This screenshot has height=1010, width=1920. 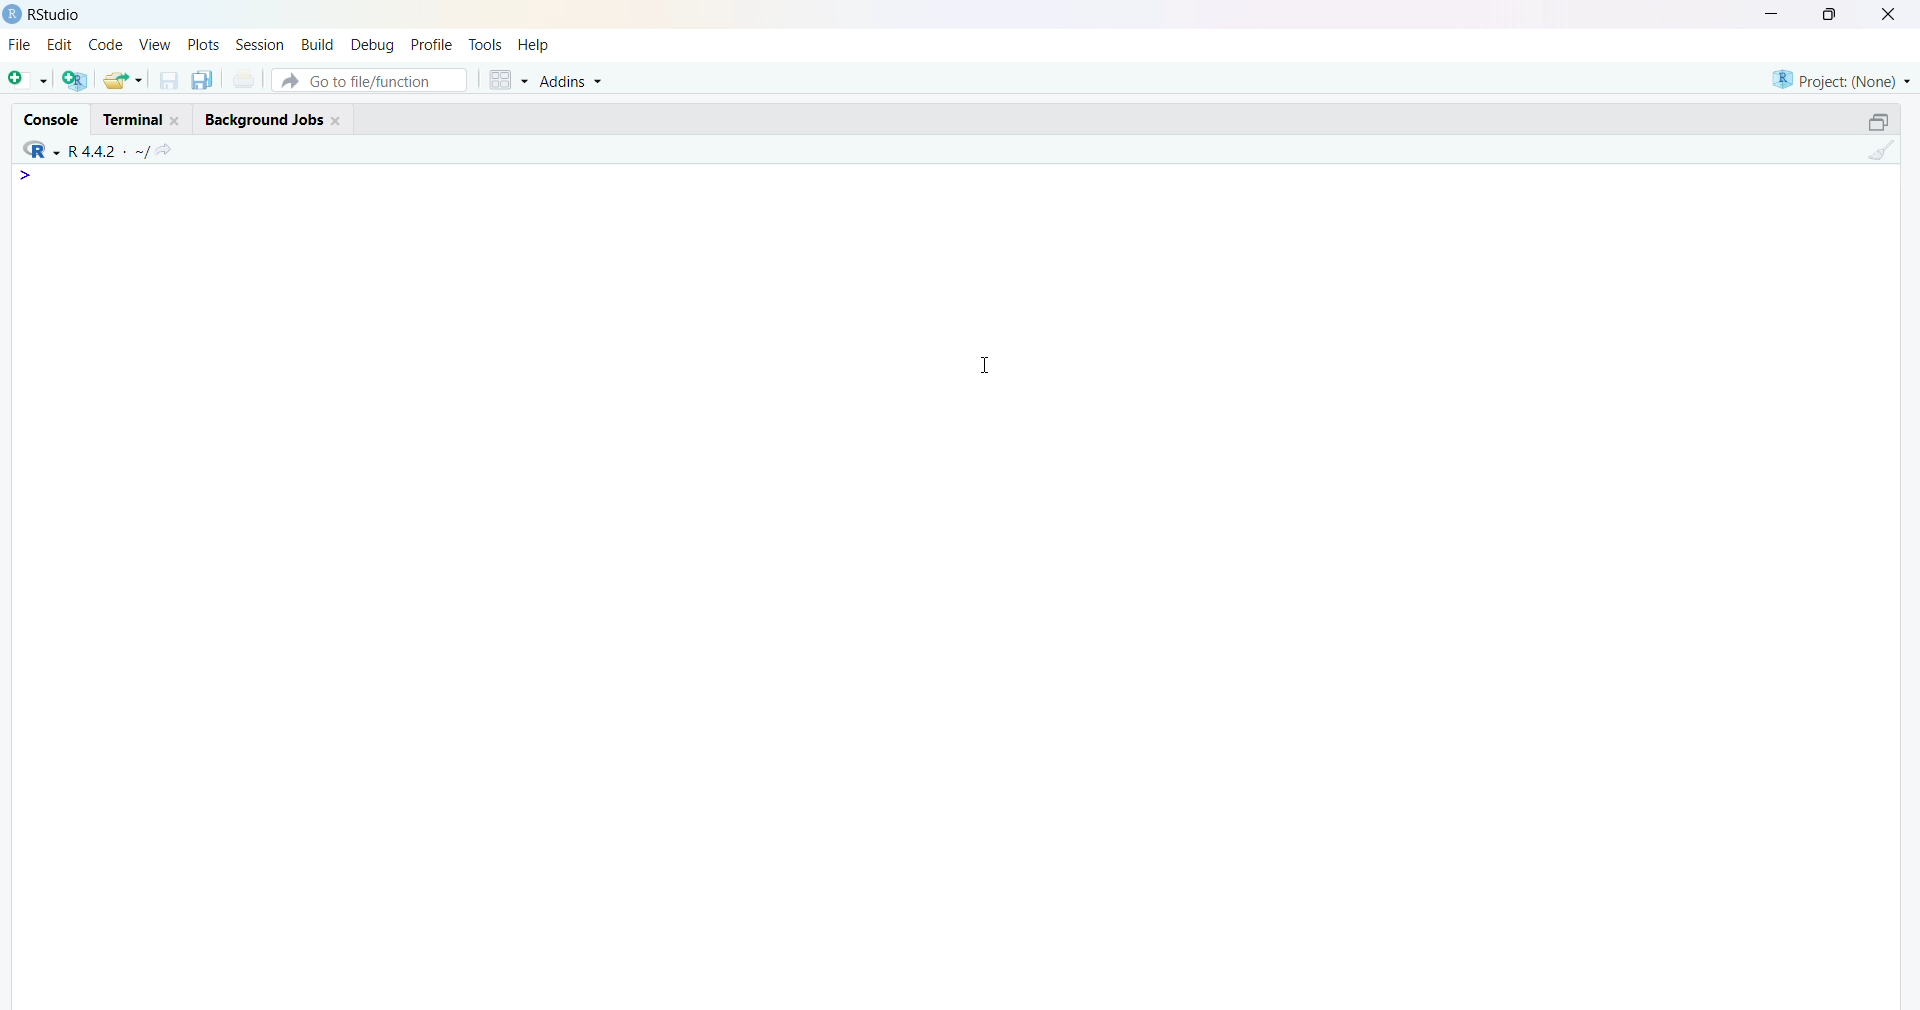 What do you see at coordinates (320, 45) in the screenshot?
I see `build` at bounding box center [320, 45].